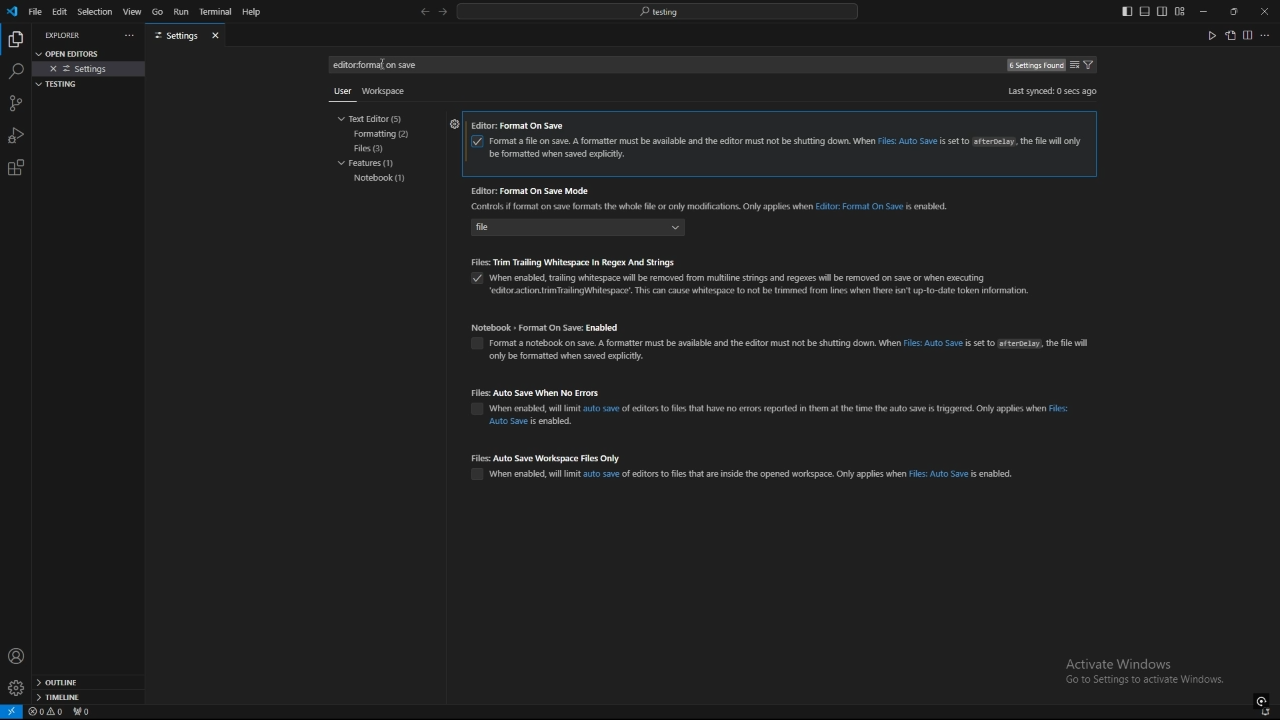 This screenshot has width=1280, height=720. What do you see at coordinates (85, 713) in the screenshot?
I see `ports forwarded` at bounding box center [85, 713].